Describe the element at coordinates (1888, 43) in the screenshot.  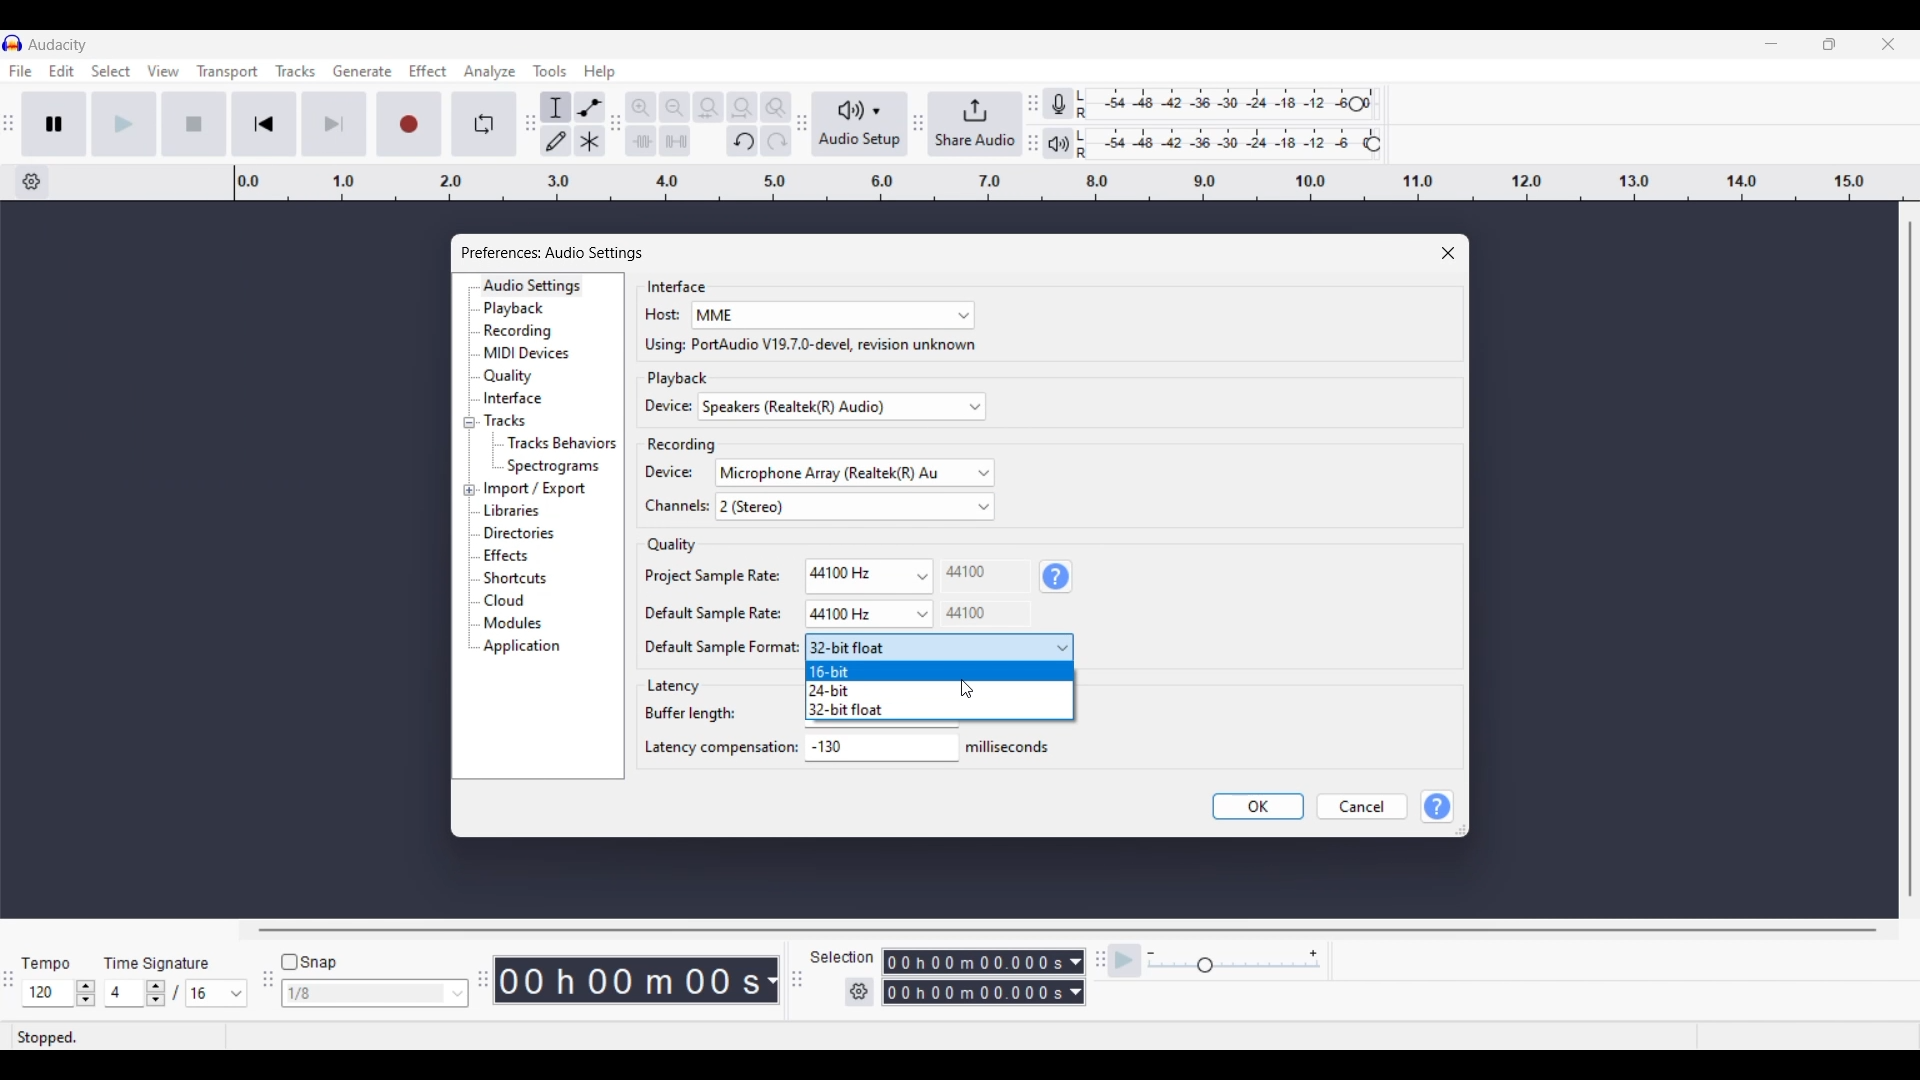
I see `Close interface` at that location.